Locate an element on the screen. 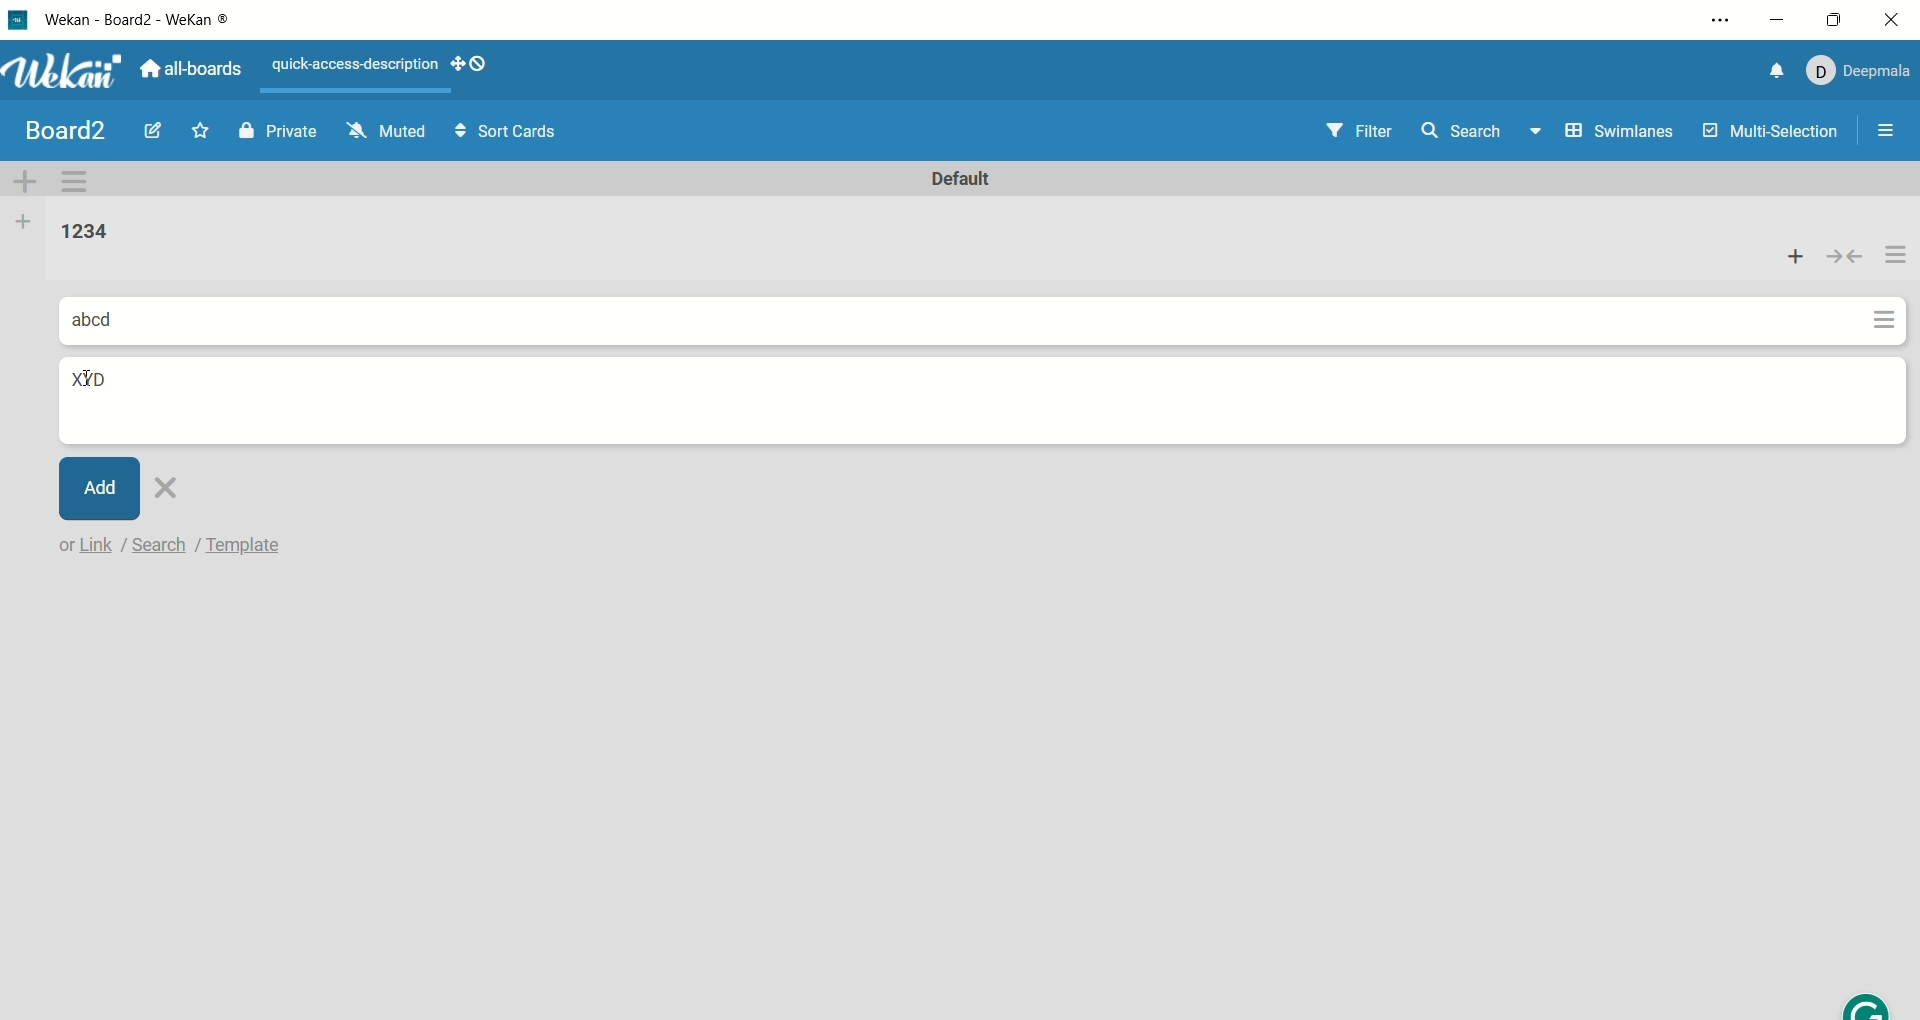 Image resolution: width=1920 pixels, height=1020 pixels. edit is located at coordinates (151, 133).